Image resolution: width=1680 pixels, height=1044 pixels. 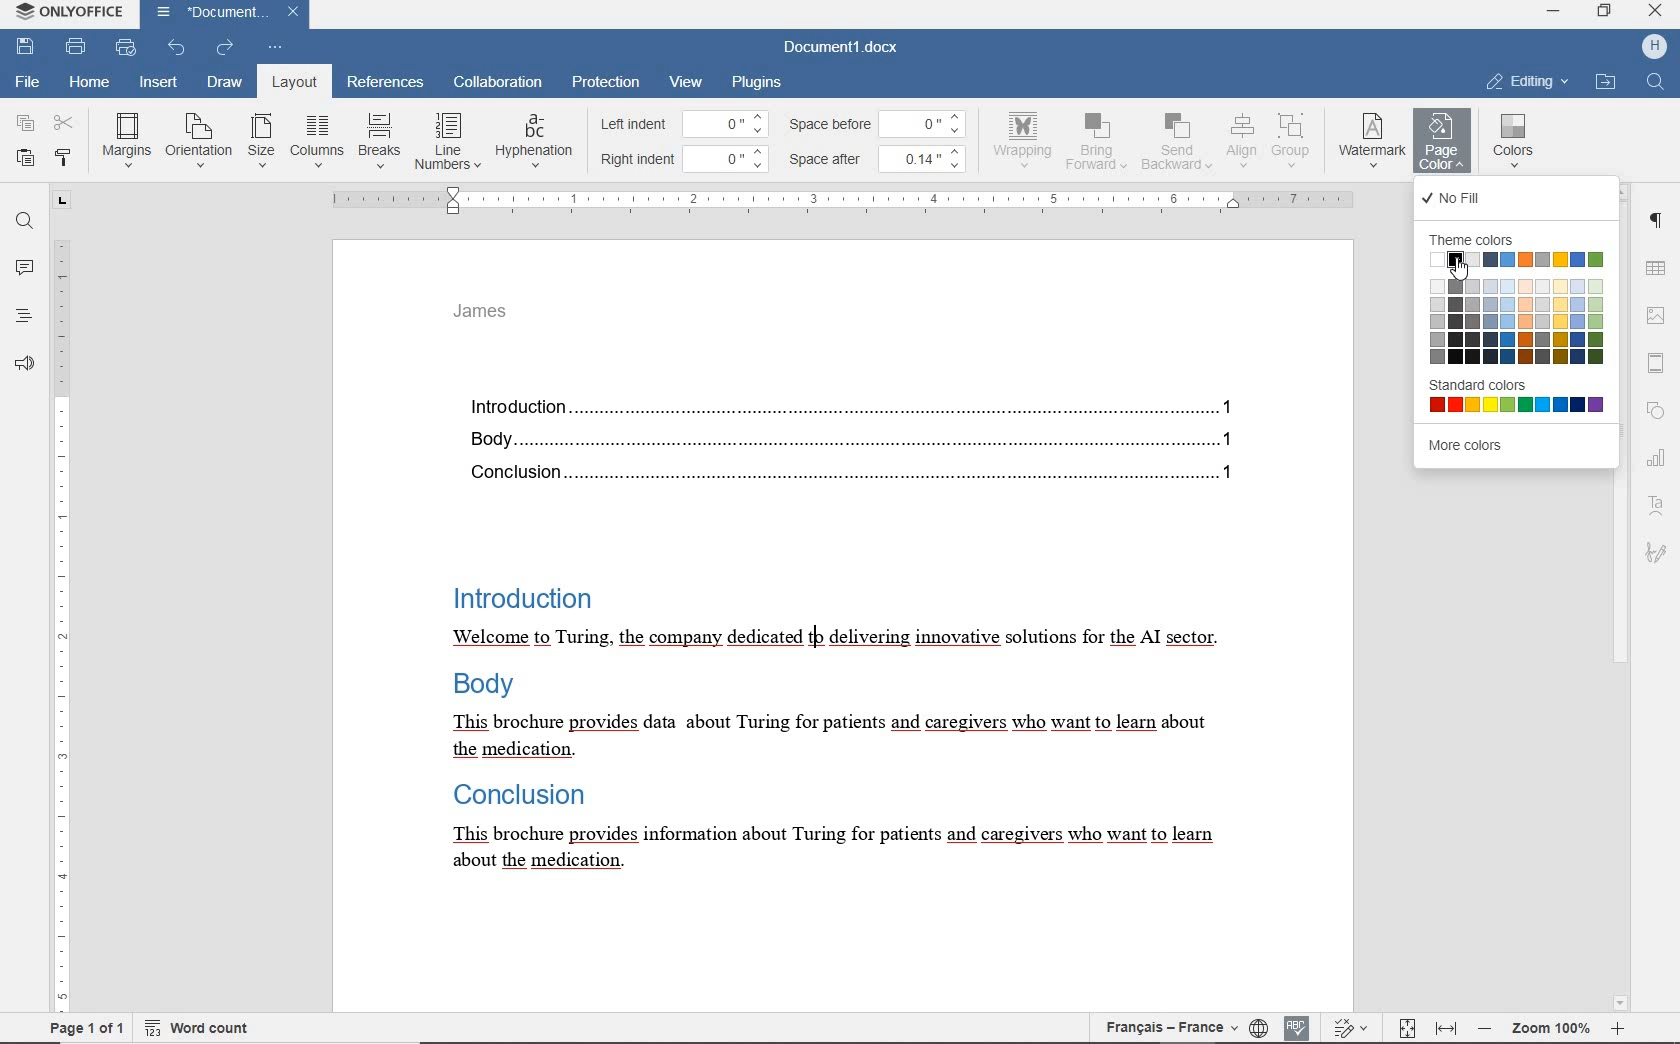 I want to click on word count, so click(x=200, y=1027).